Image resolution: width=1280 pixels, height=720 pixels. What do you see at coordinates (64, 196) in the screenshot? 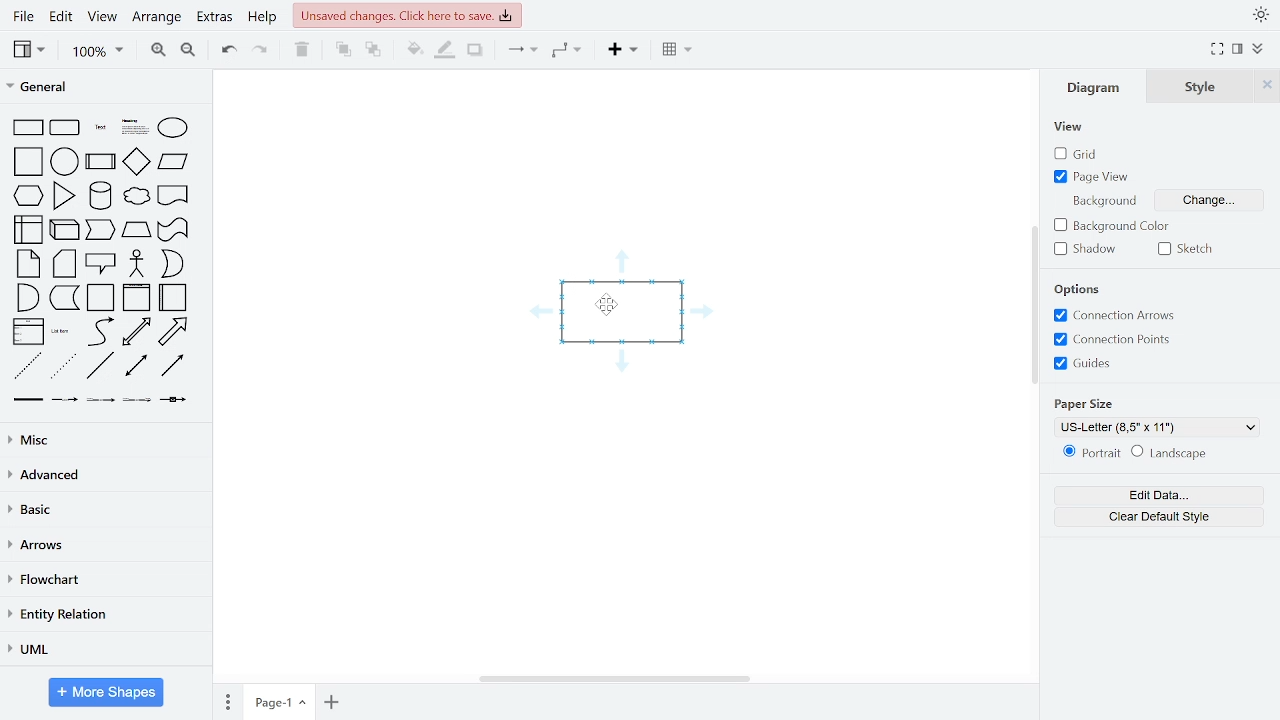
I see `triangle` at bounding box center [64, 196].